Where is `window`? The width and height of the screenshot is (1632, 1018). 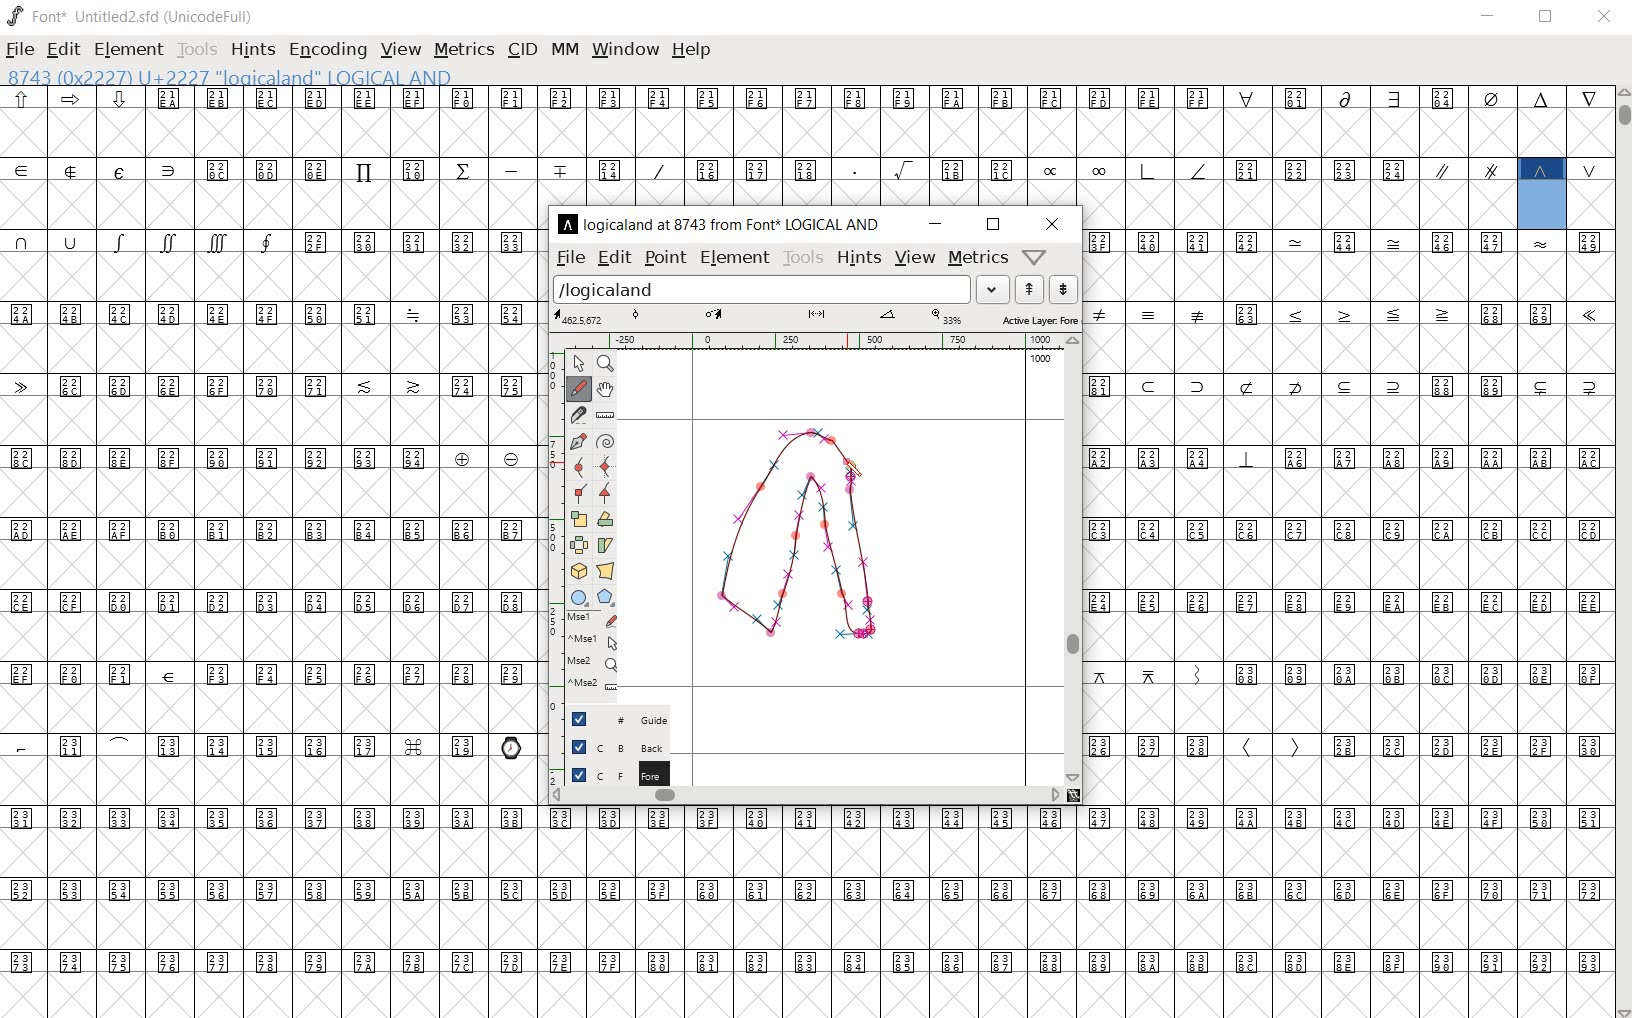 window is located at coordinates (624, 49).